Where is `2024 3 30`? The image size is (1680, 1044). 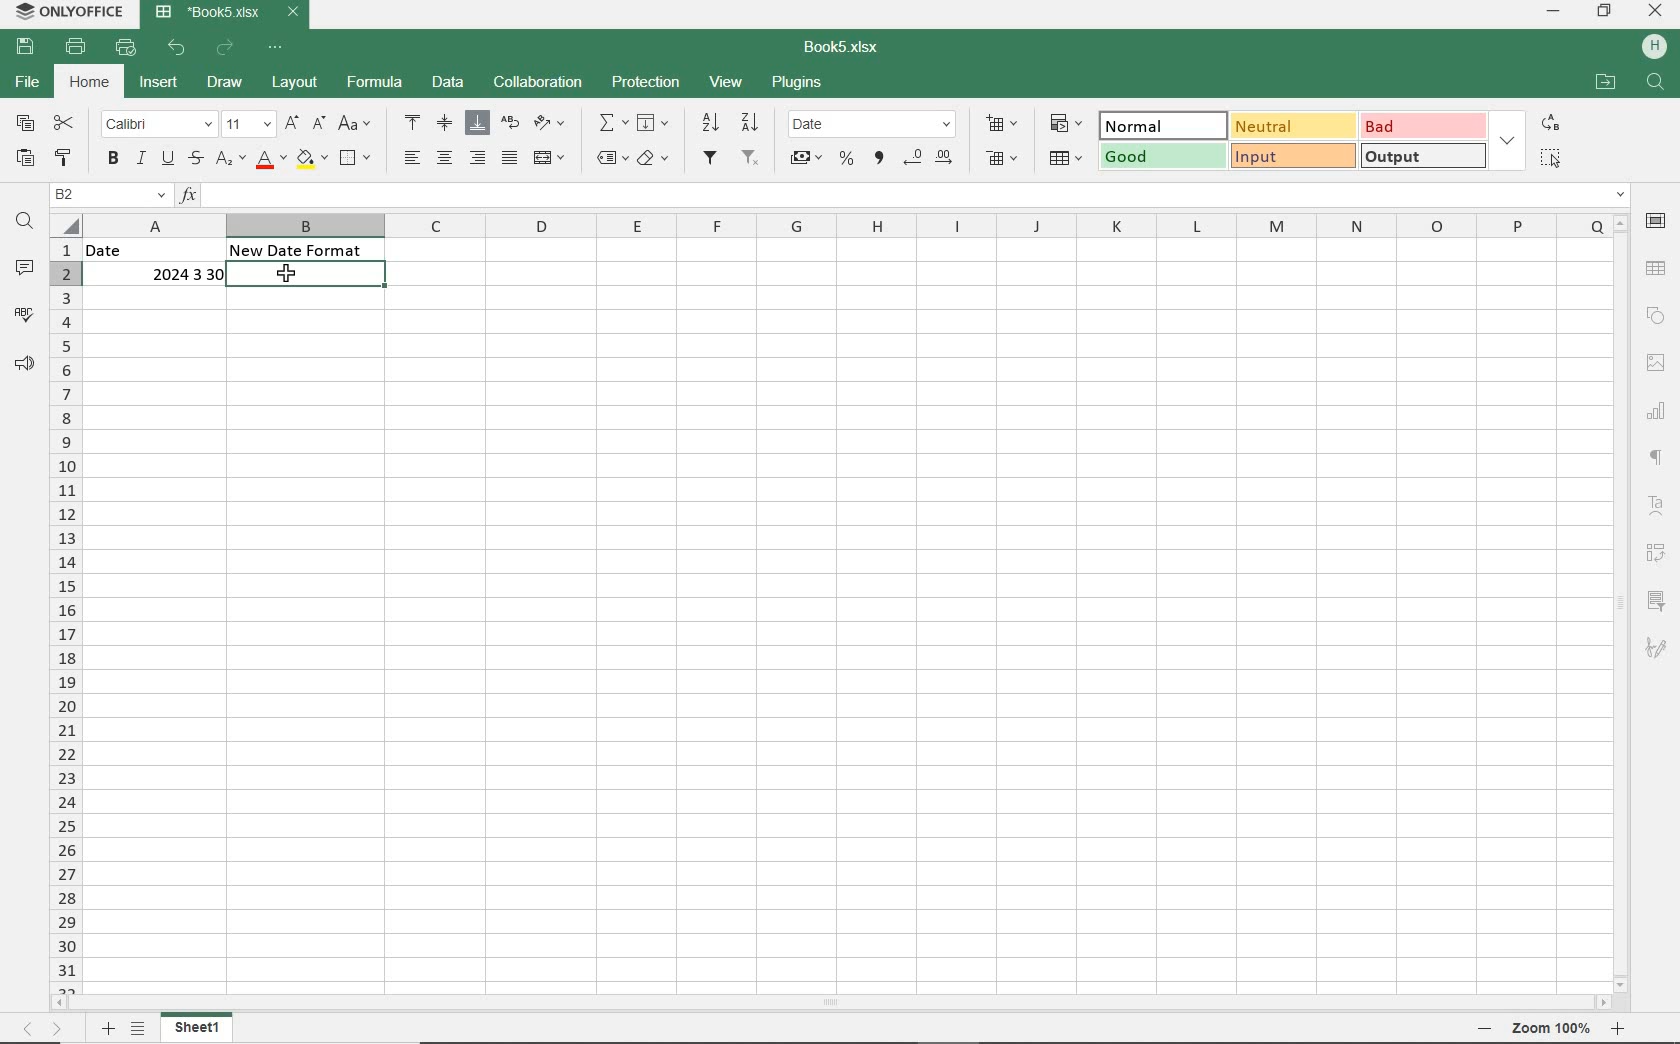
2024 3 30 is located at coordinates (173, 274).